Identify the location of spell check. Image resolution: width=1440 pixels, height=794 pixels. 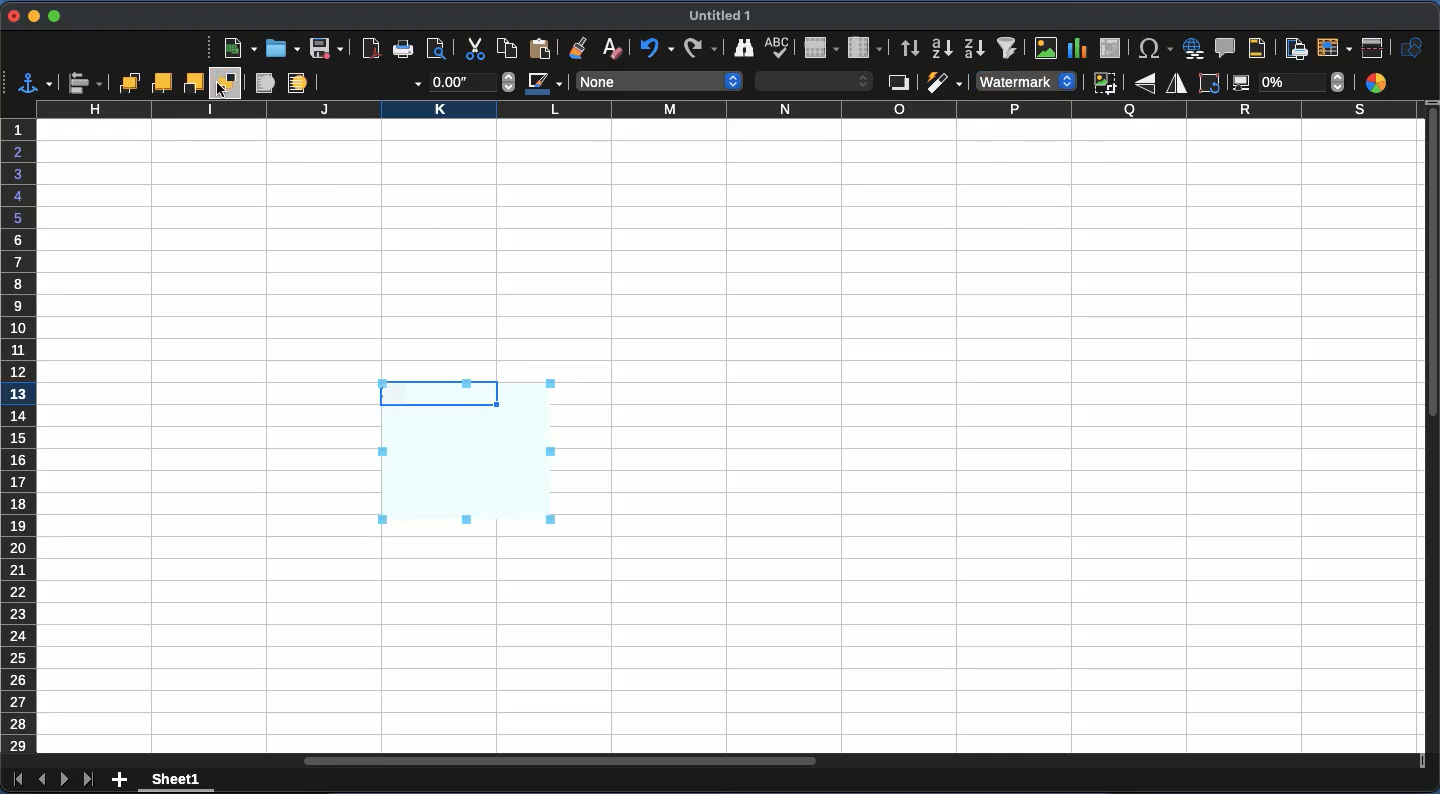
(780, 48).